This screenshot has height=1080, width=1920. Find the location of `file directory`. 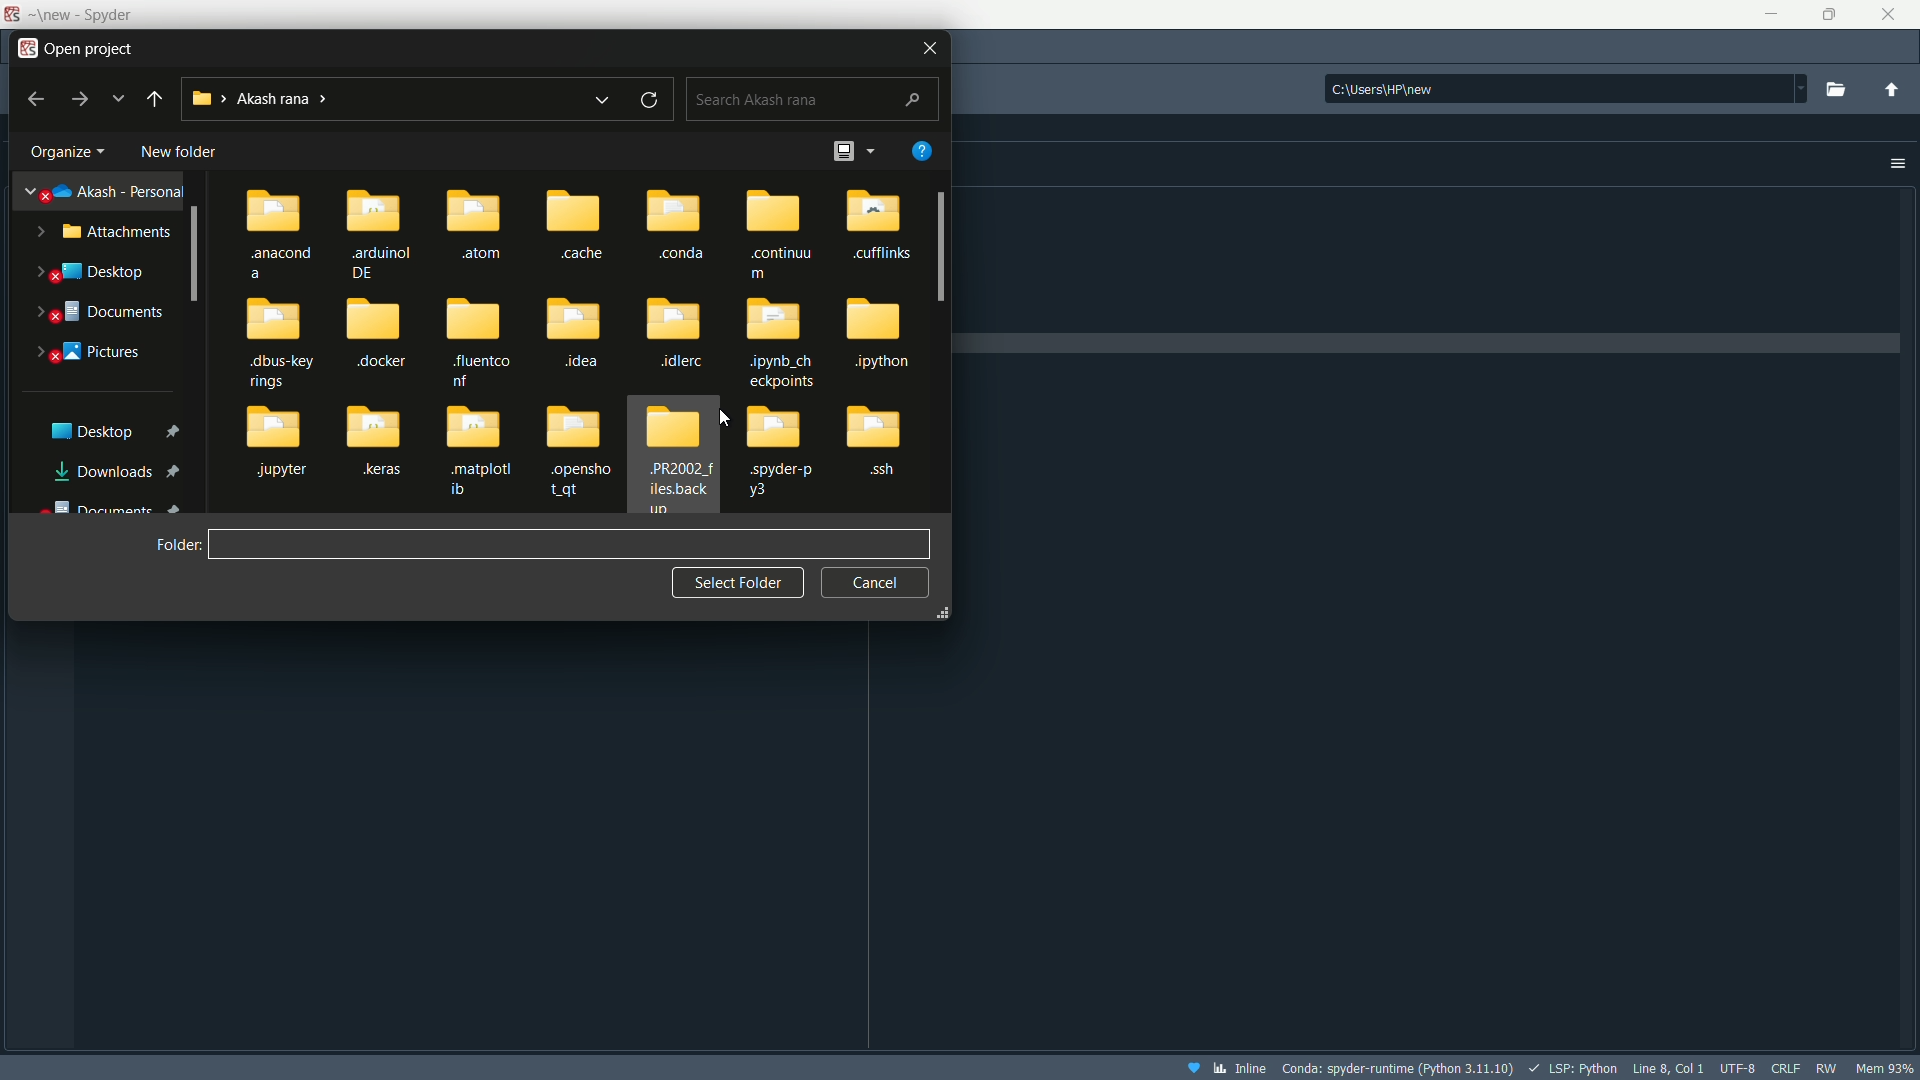

file directory is located at coordinates (1565, 85).